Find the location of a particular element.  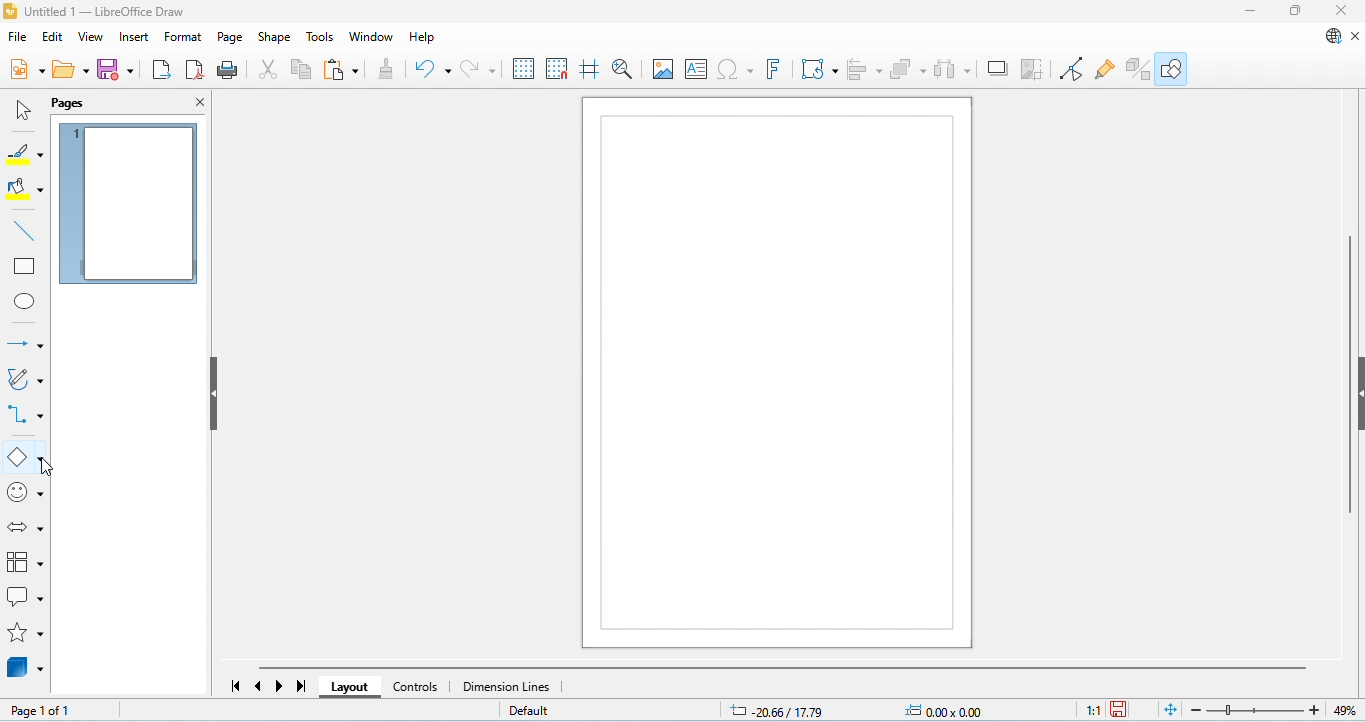

scaling factor is located at coordinates (1094, 711).